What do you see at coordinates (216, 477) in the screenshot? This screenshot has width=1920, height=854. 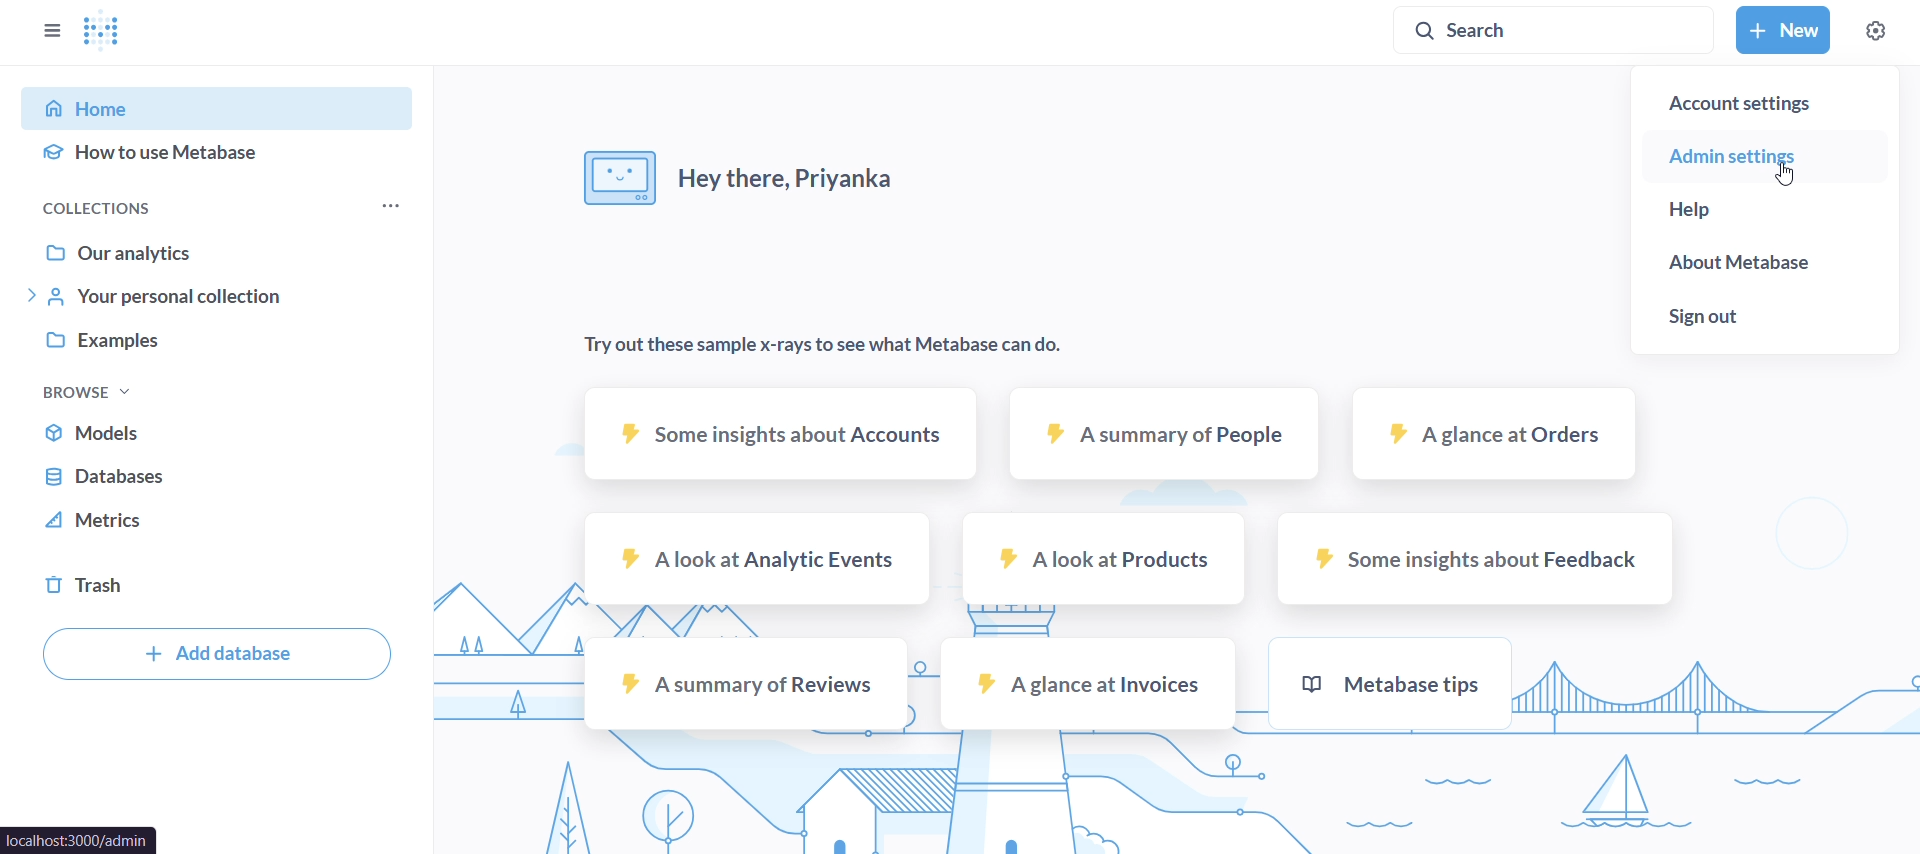 I see `databse` at bounding box center [216, 477].